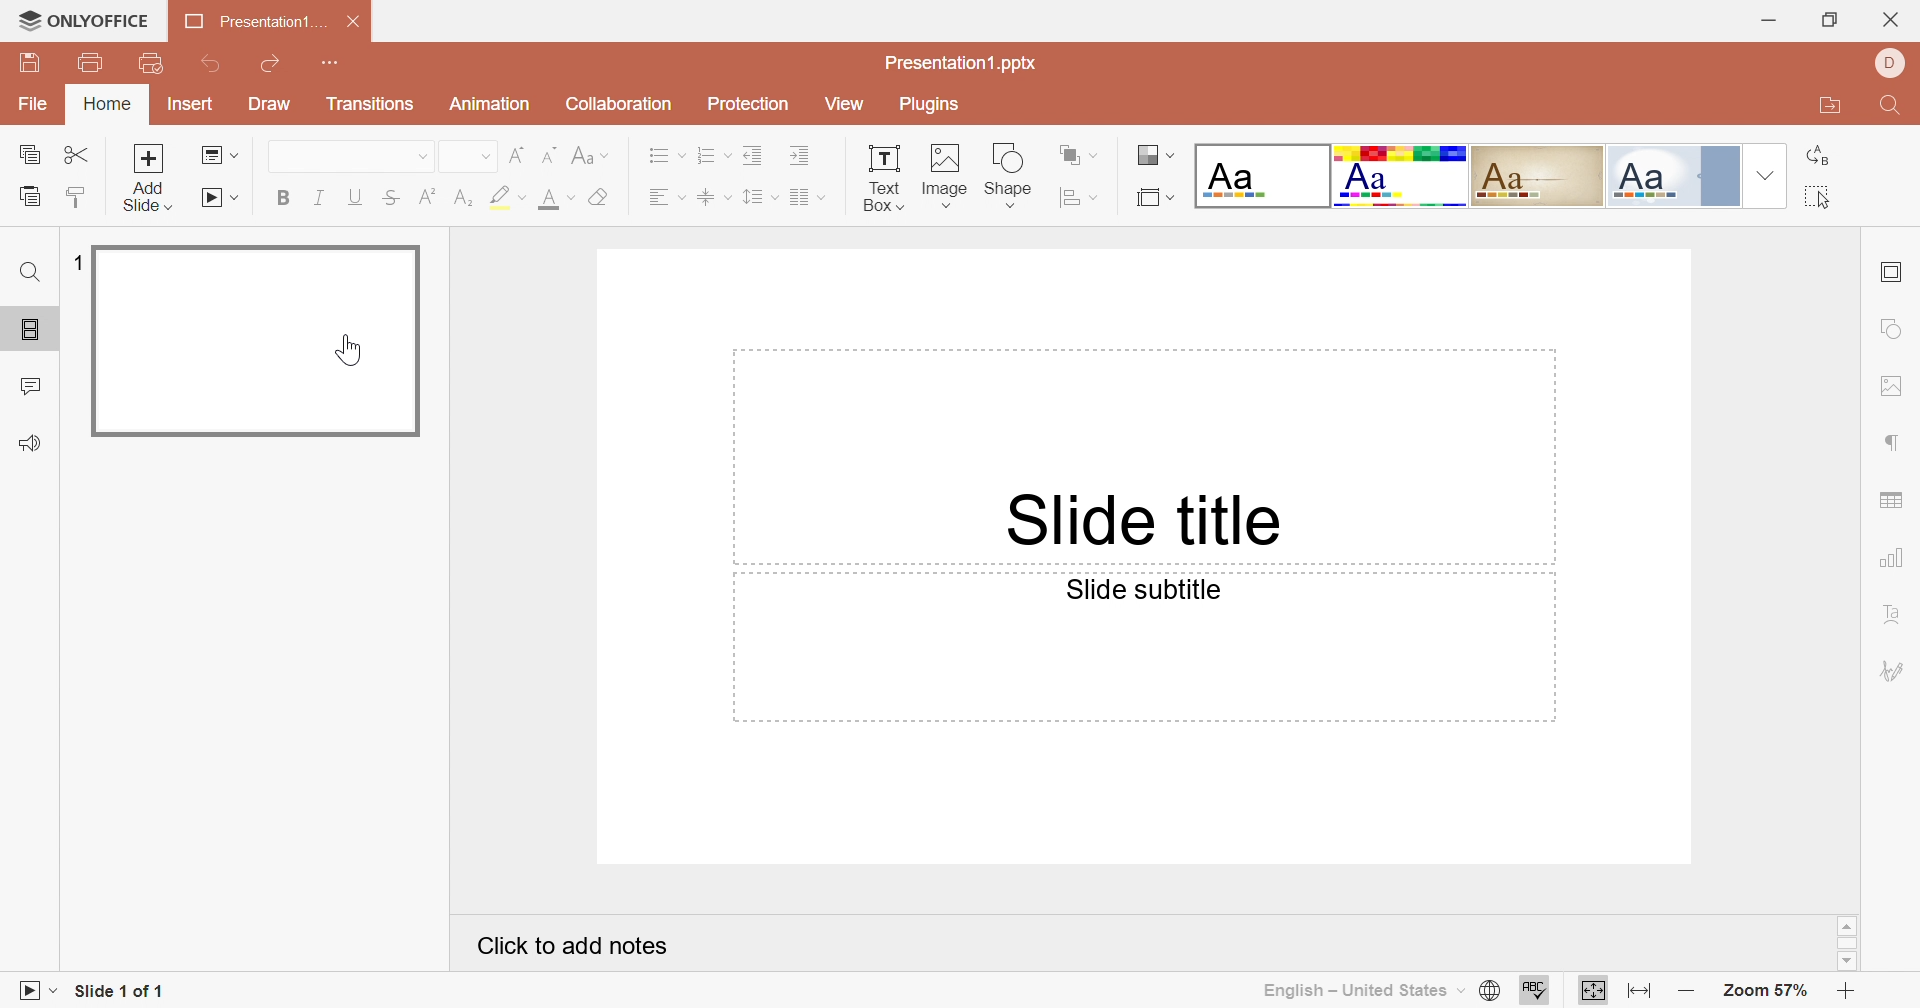 The height and width of the screenshot is (1008, 1920). Describe the element at coordinates (285, 196) in the screenshot. I see `Bold` at that location.